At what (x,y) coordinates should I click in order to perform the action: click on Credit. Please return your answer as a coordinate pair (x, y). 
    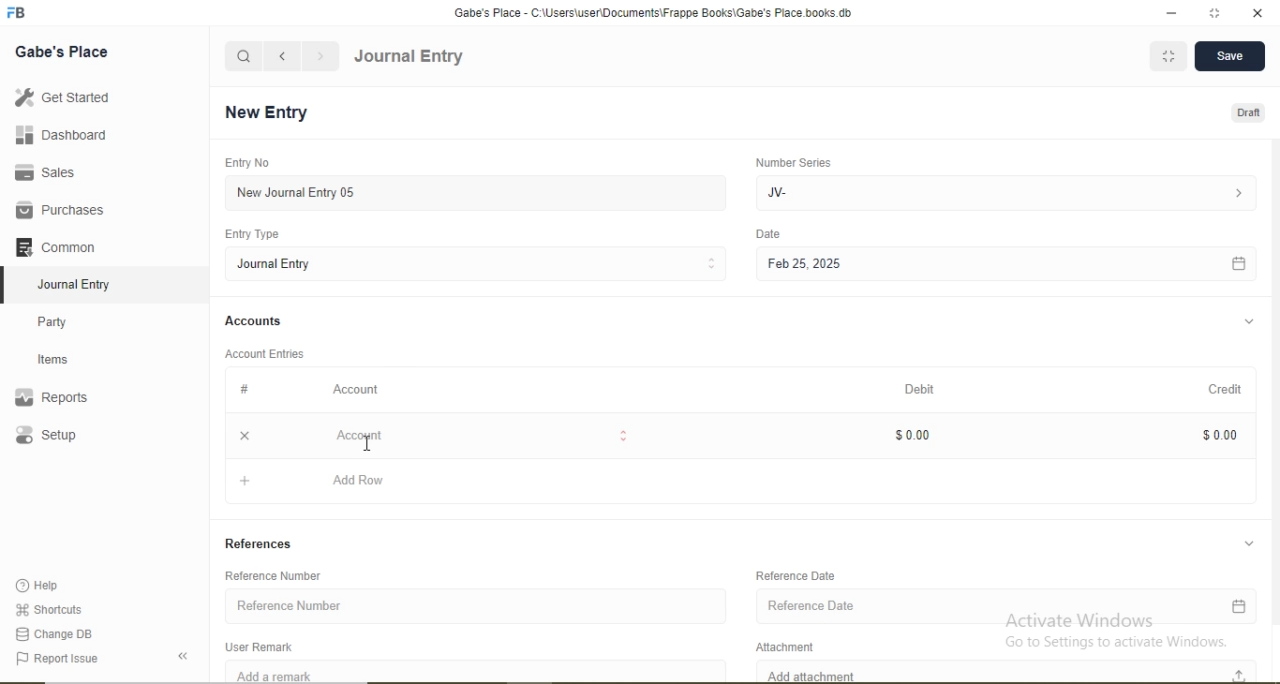
    Looking at the image, I should click on (1219, 388).